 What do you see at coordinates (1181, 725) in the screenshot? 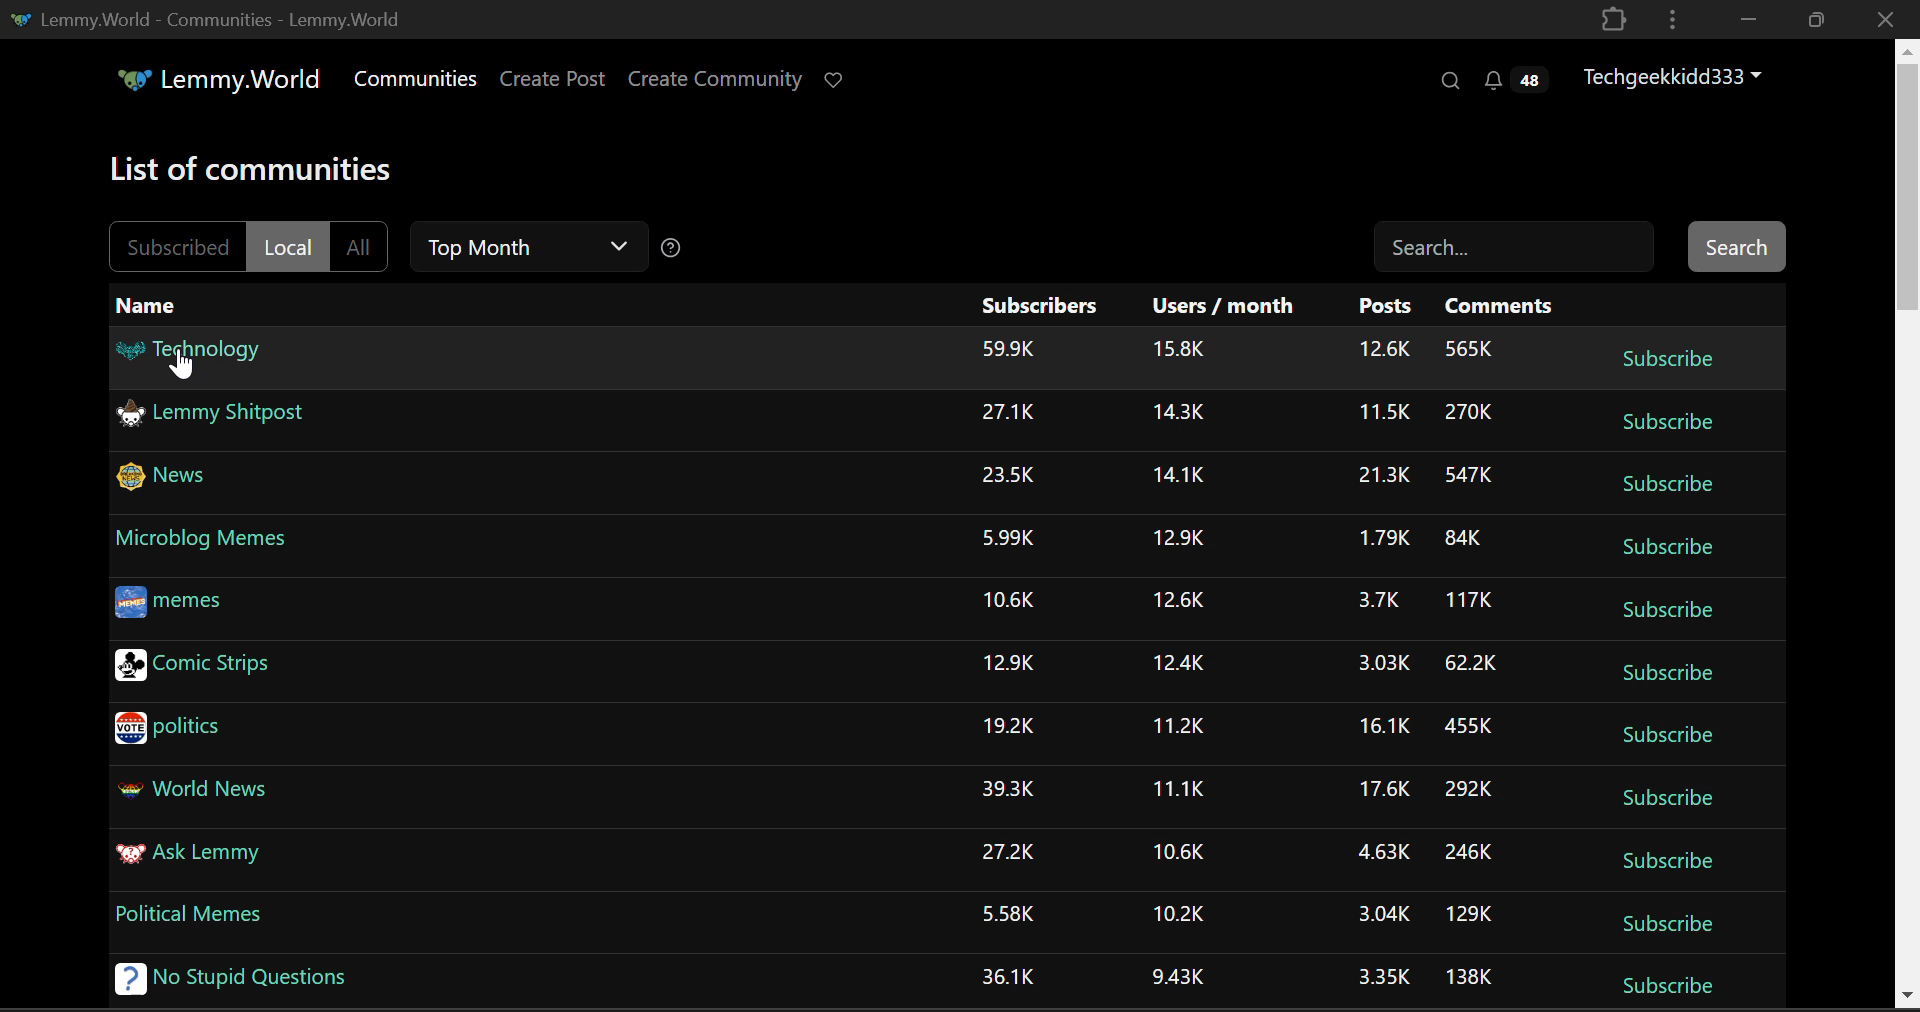
I see `Amount` at bounding box center [1181, 725].